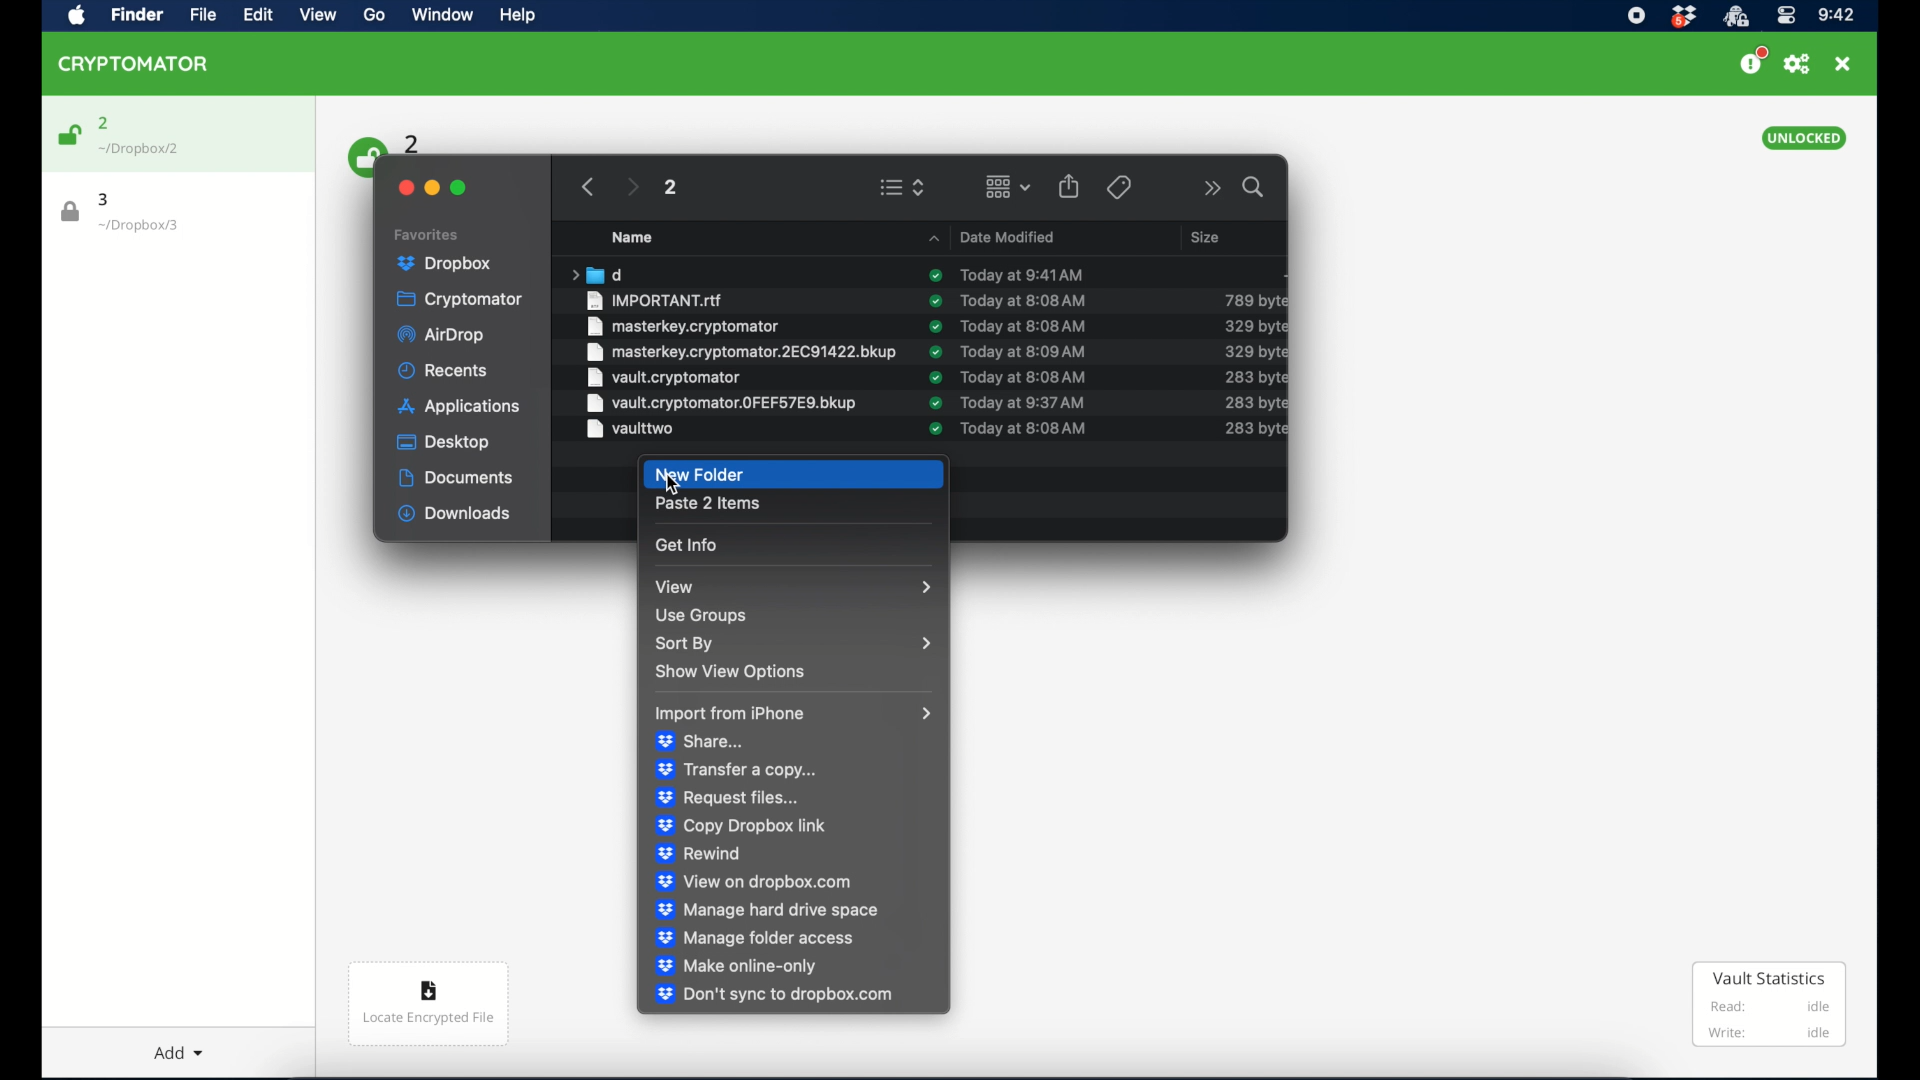 Image resolution: width=1920 pixels, height=1080 pixels. Describe the element at coordinates (1255, 326) in the screenshot. I see `size` at that location.